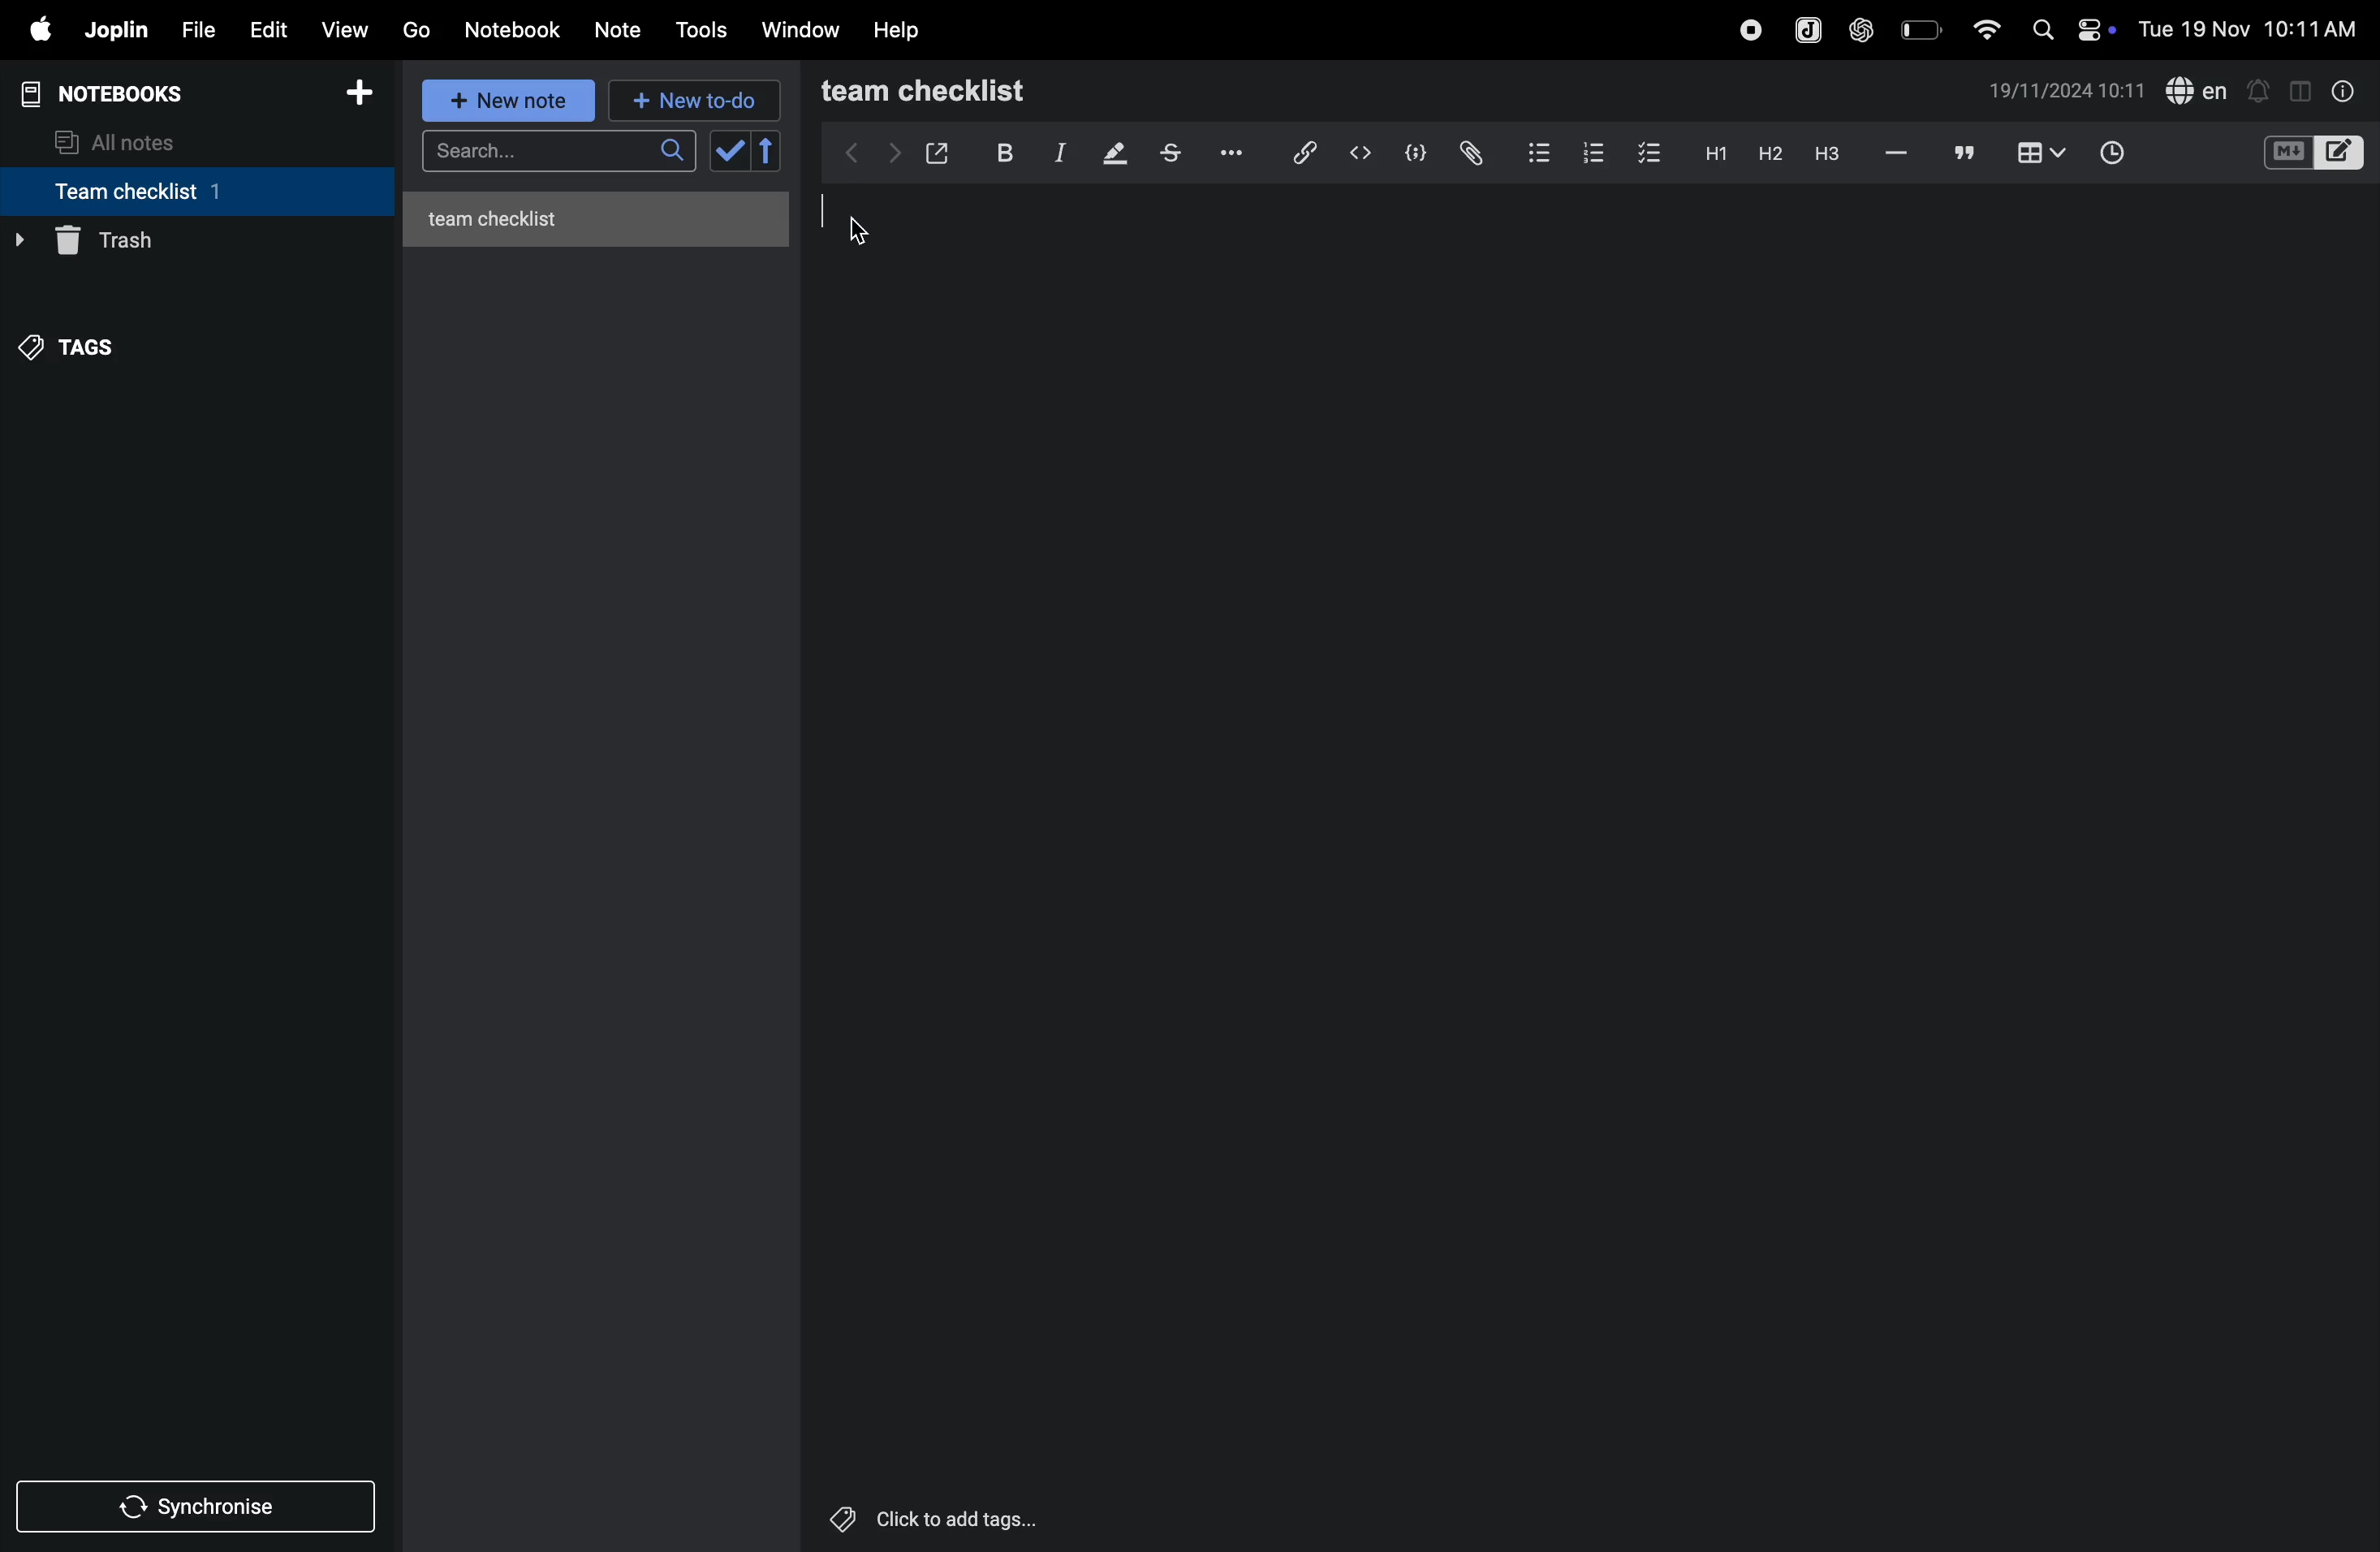  Describe the element at coordinates (691, 101) in the screenshot. I see `new to d0` at that location.